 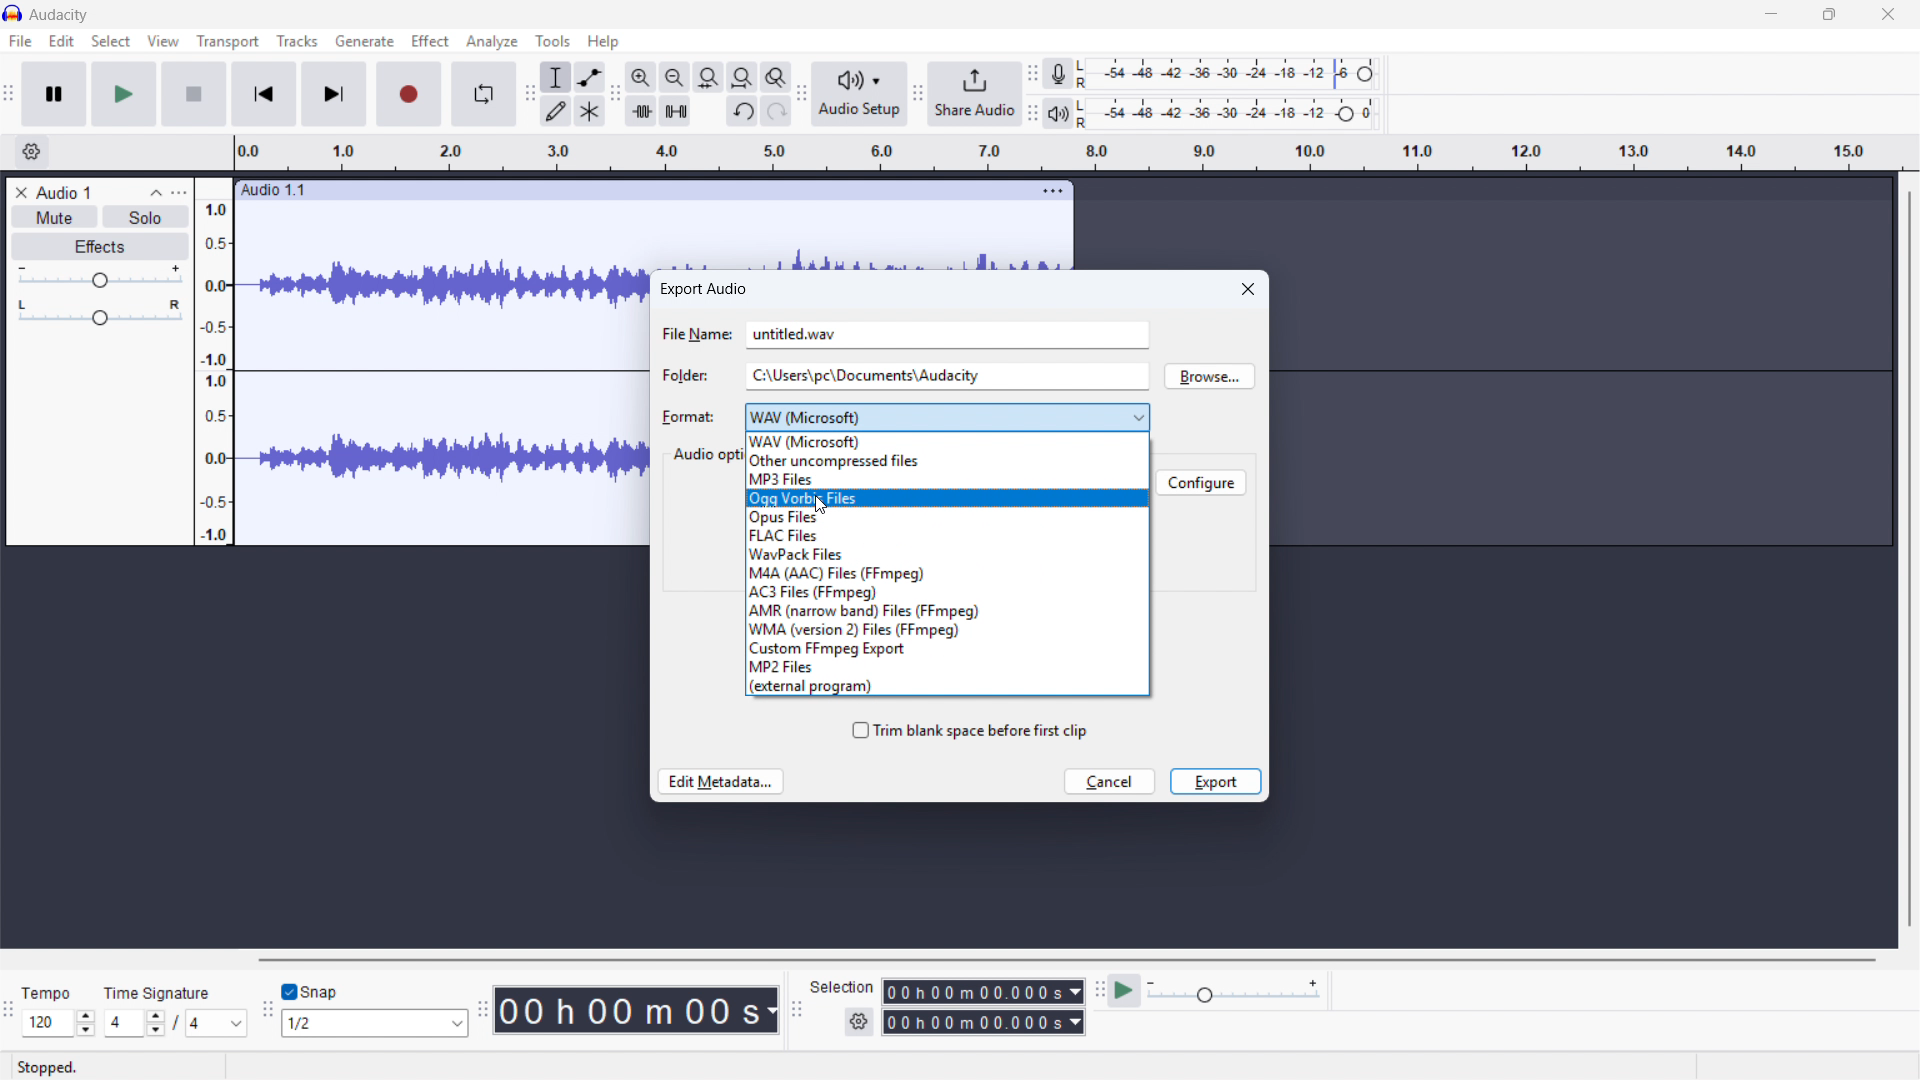 I want to click on file , so click(x=20, y=43).